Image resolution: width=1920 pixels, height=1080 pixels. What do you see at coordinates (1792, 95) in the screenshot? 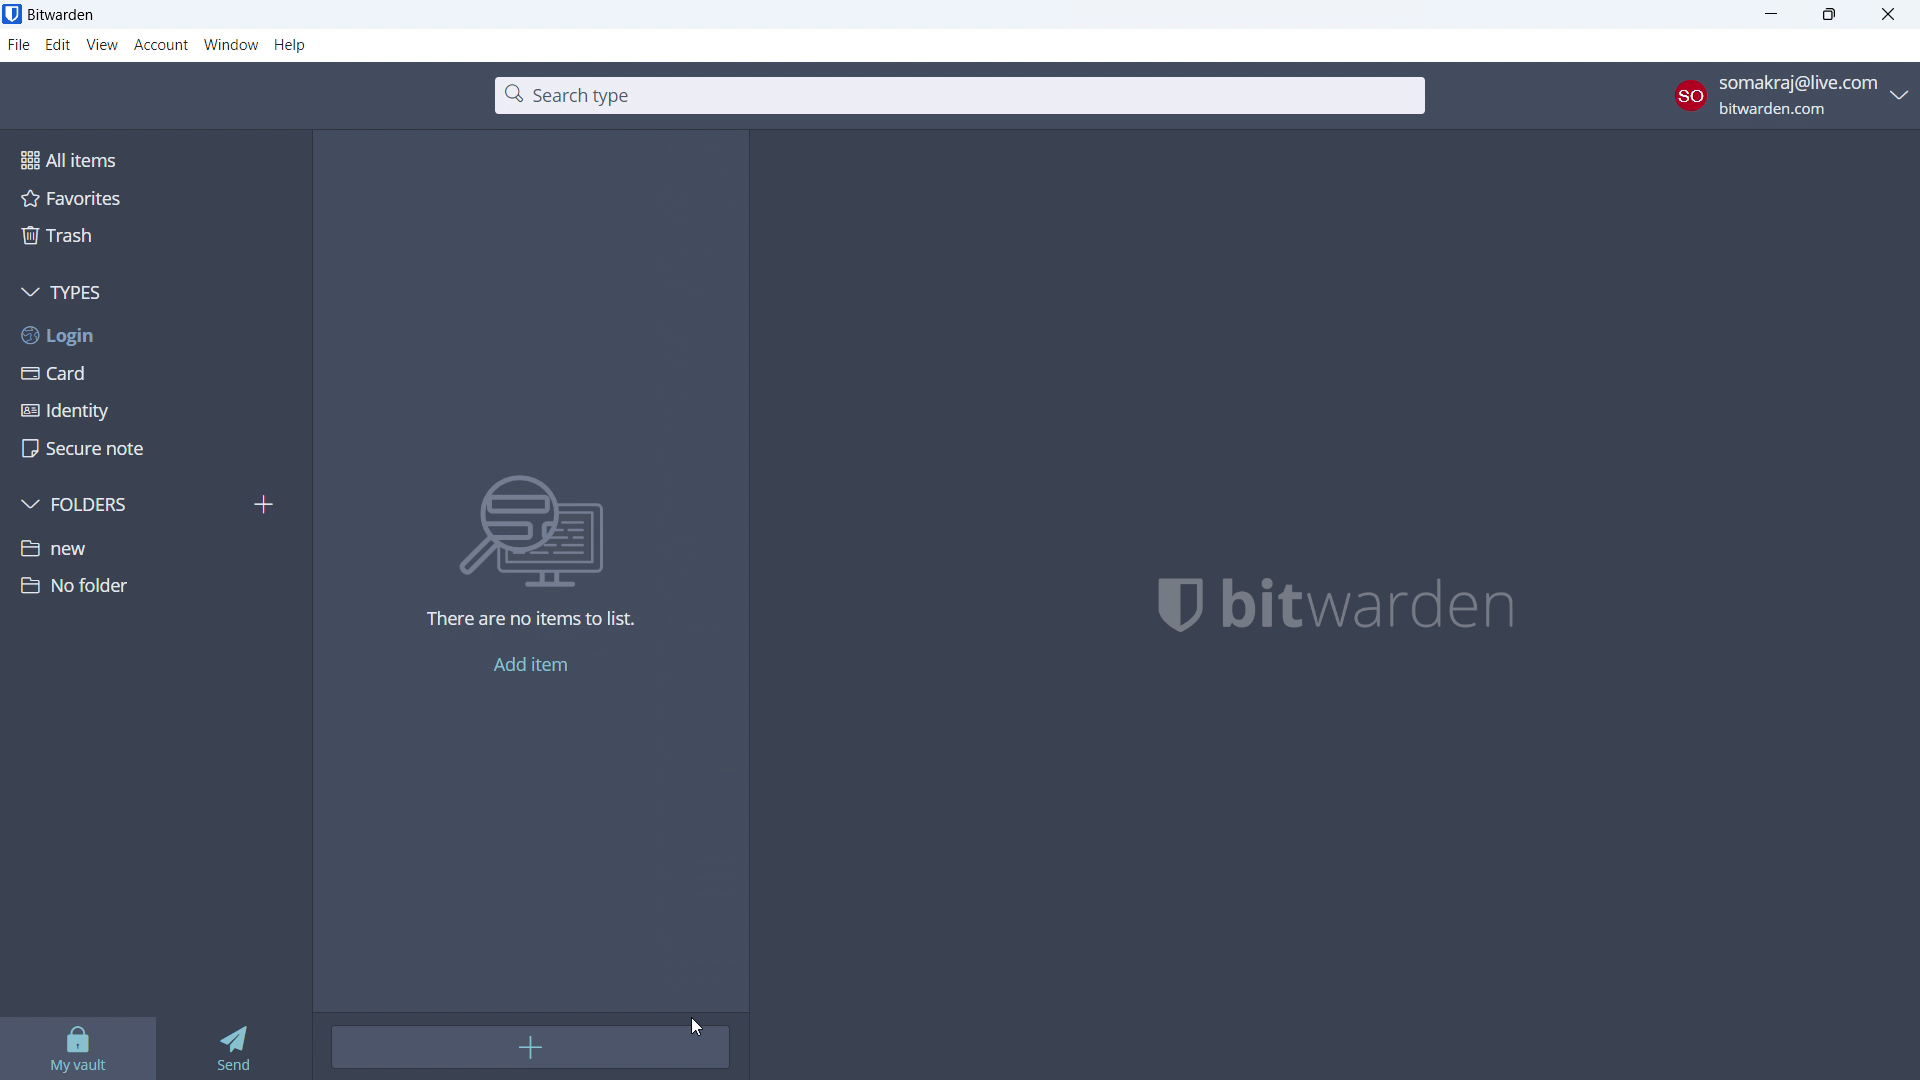
I see `account` at bounding box center [1792, 95].